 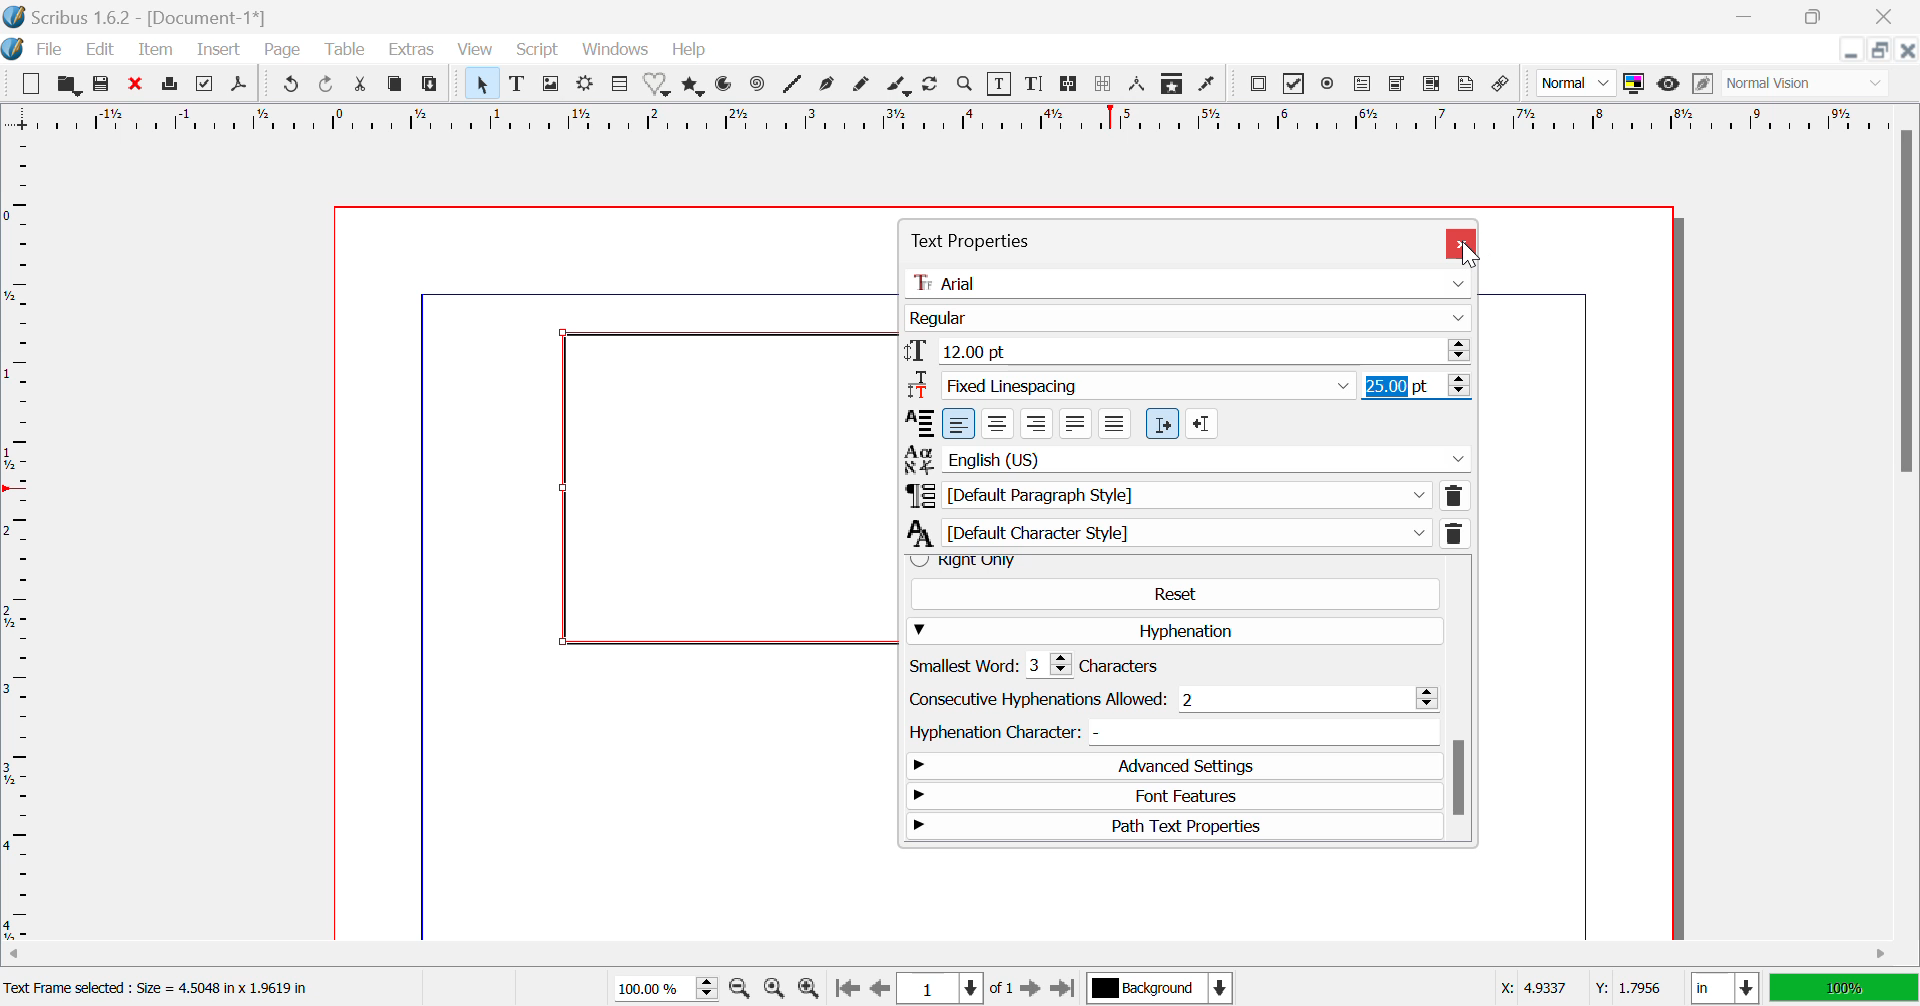 I want to click on View, so click(x=476, y=51).